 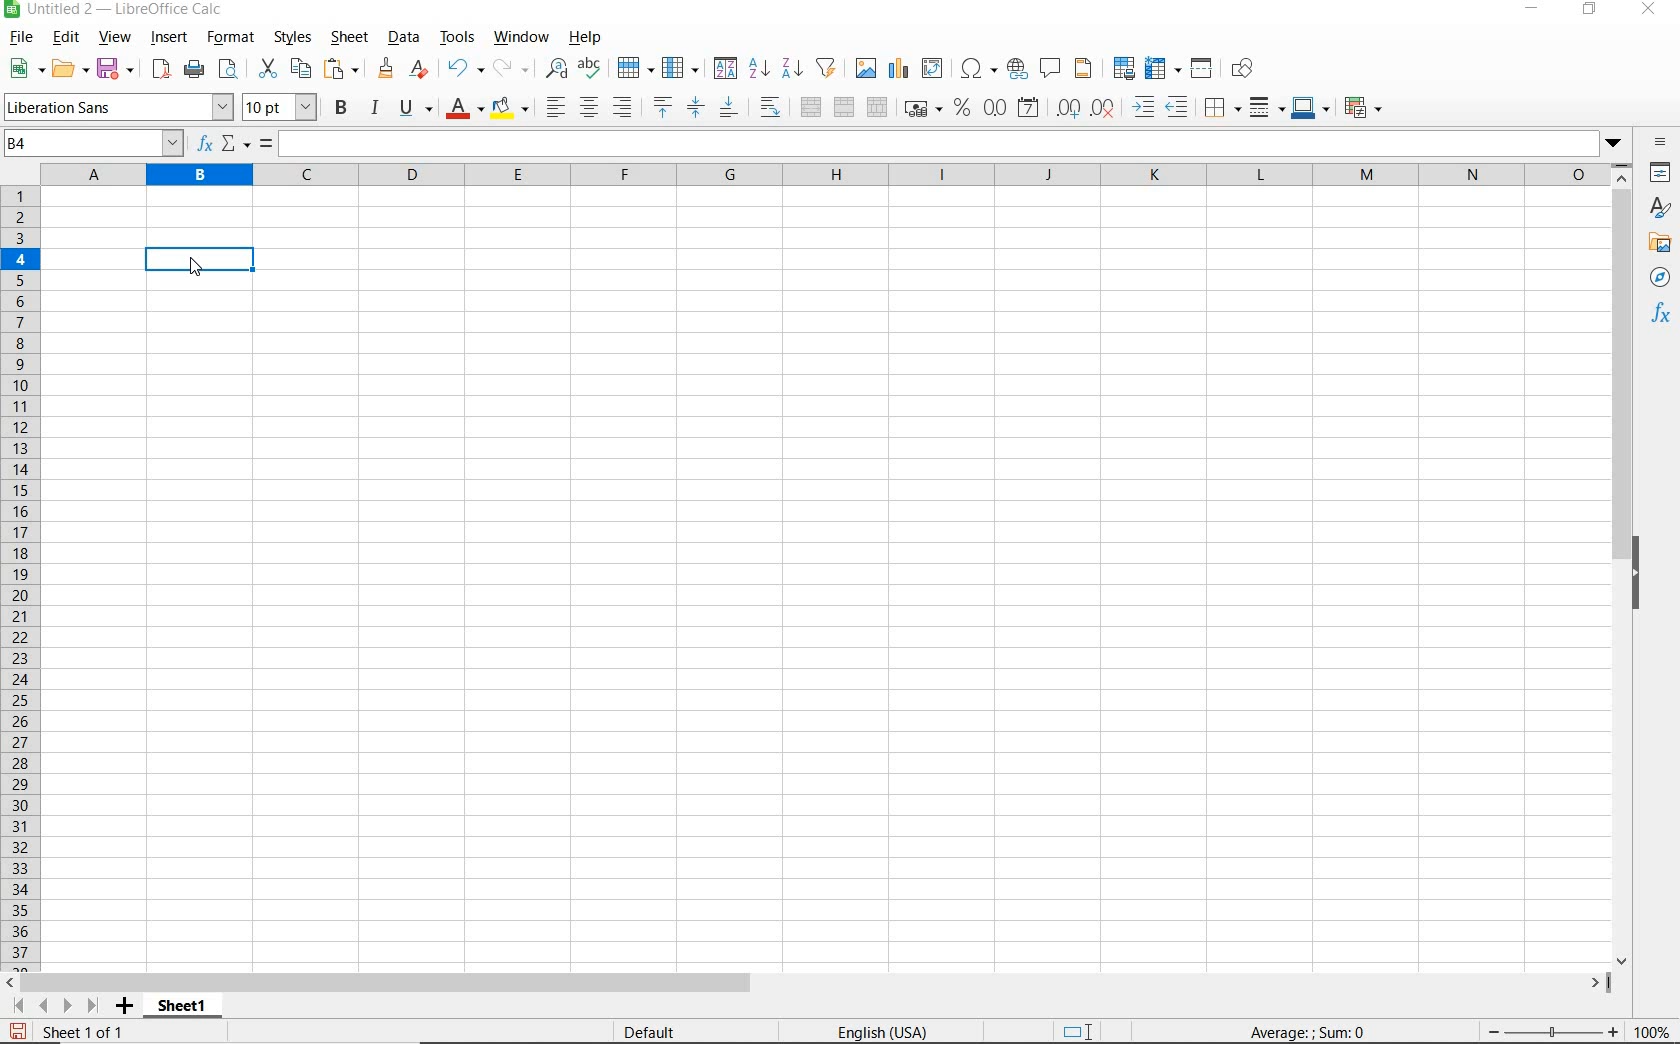 I want to click on undo, so click(x=464, y=68).